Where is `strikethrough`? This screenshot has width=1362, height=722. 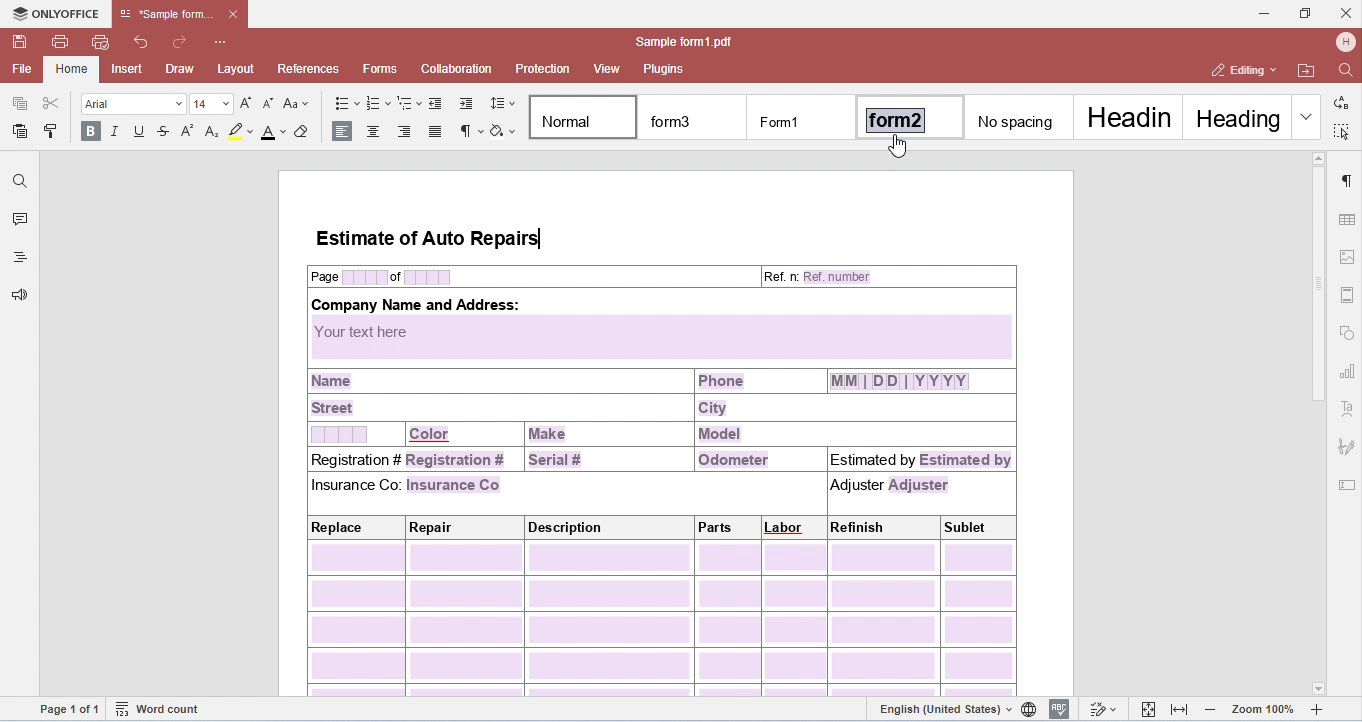
strikethrough is located at coordinates (166, 134).